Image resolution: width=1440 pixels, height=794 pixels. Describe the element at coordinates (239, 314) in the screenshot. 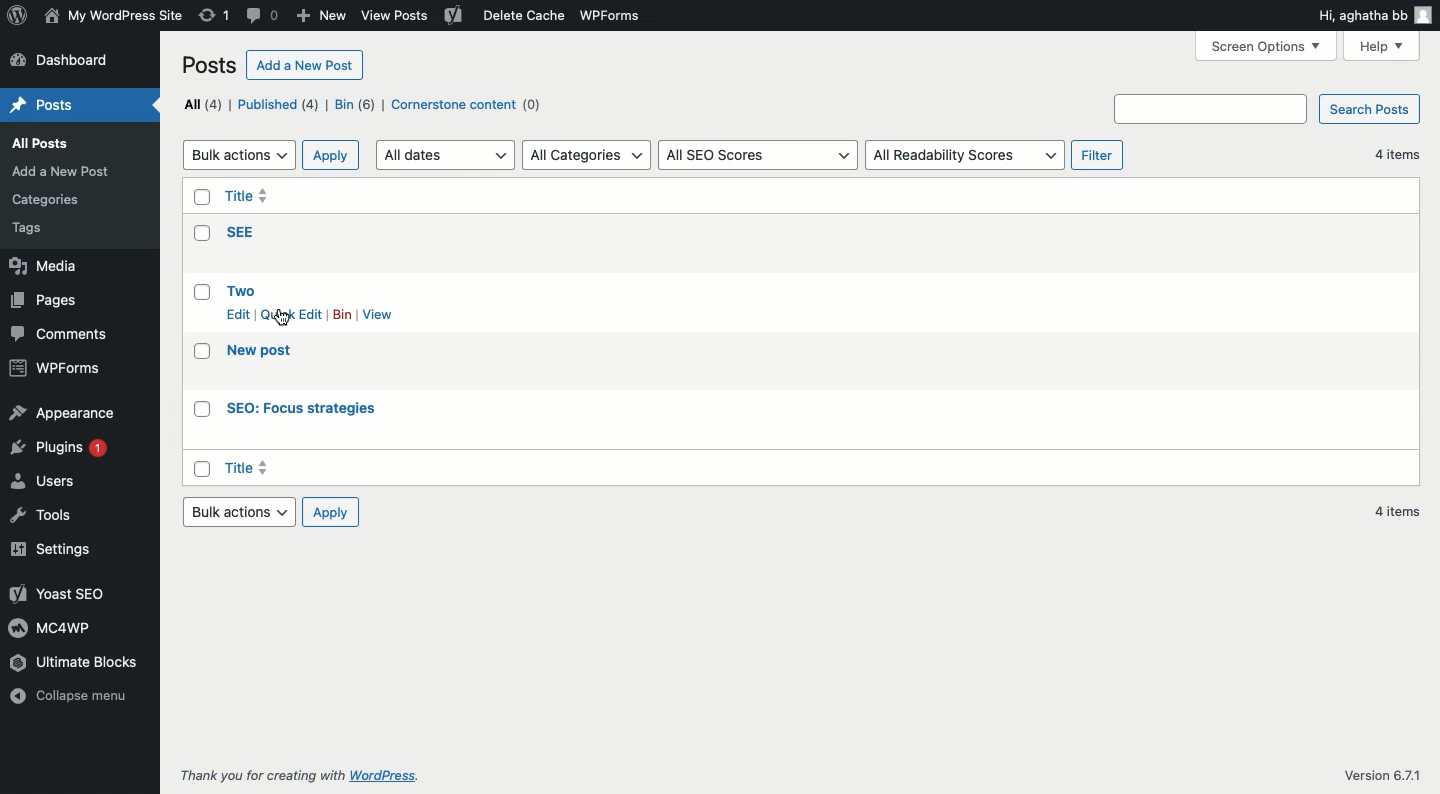

I see `Edit` at that location.